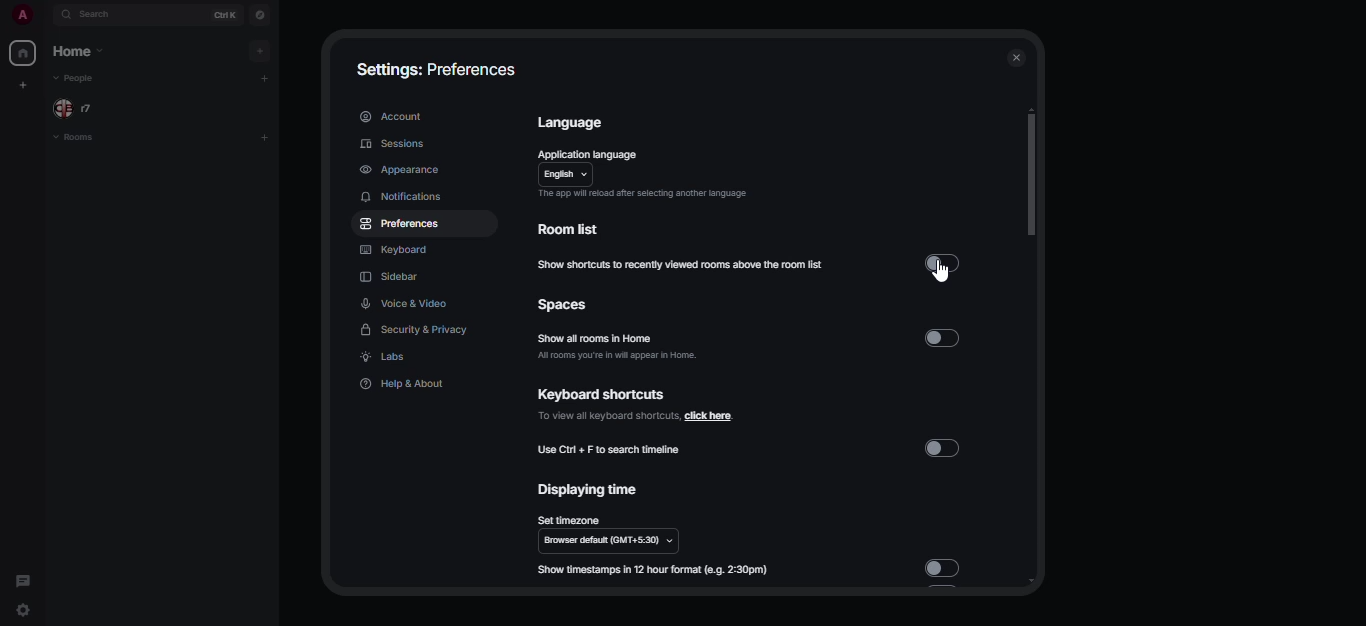  Describe the element at coordinates (945, 272) in the screenshot. I see `cursor` at that location.